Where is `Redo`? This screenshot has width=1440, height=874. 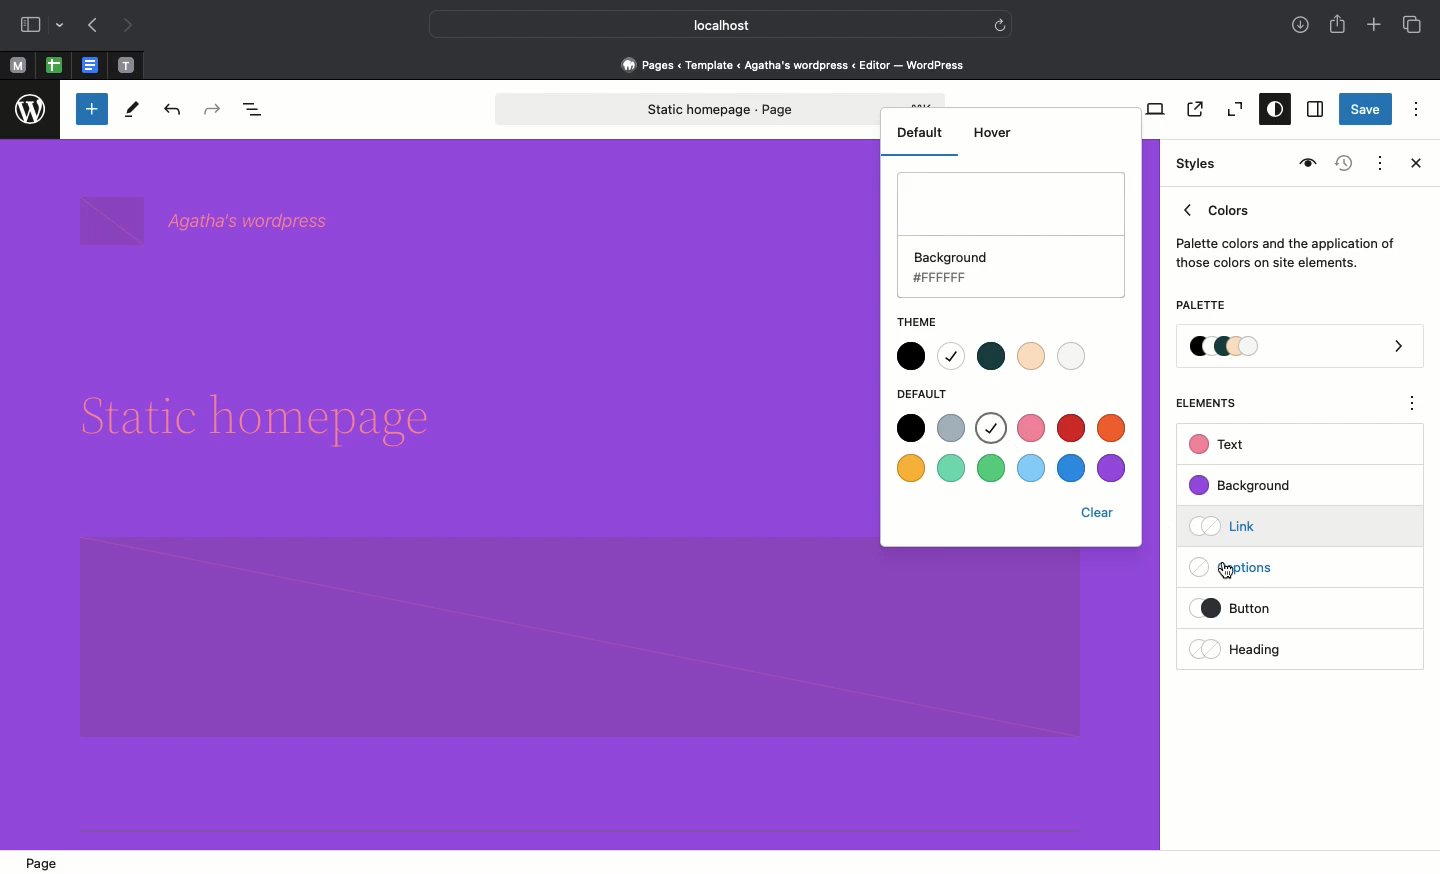
Redo is located at coordinates (215, 110).